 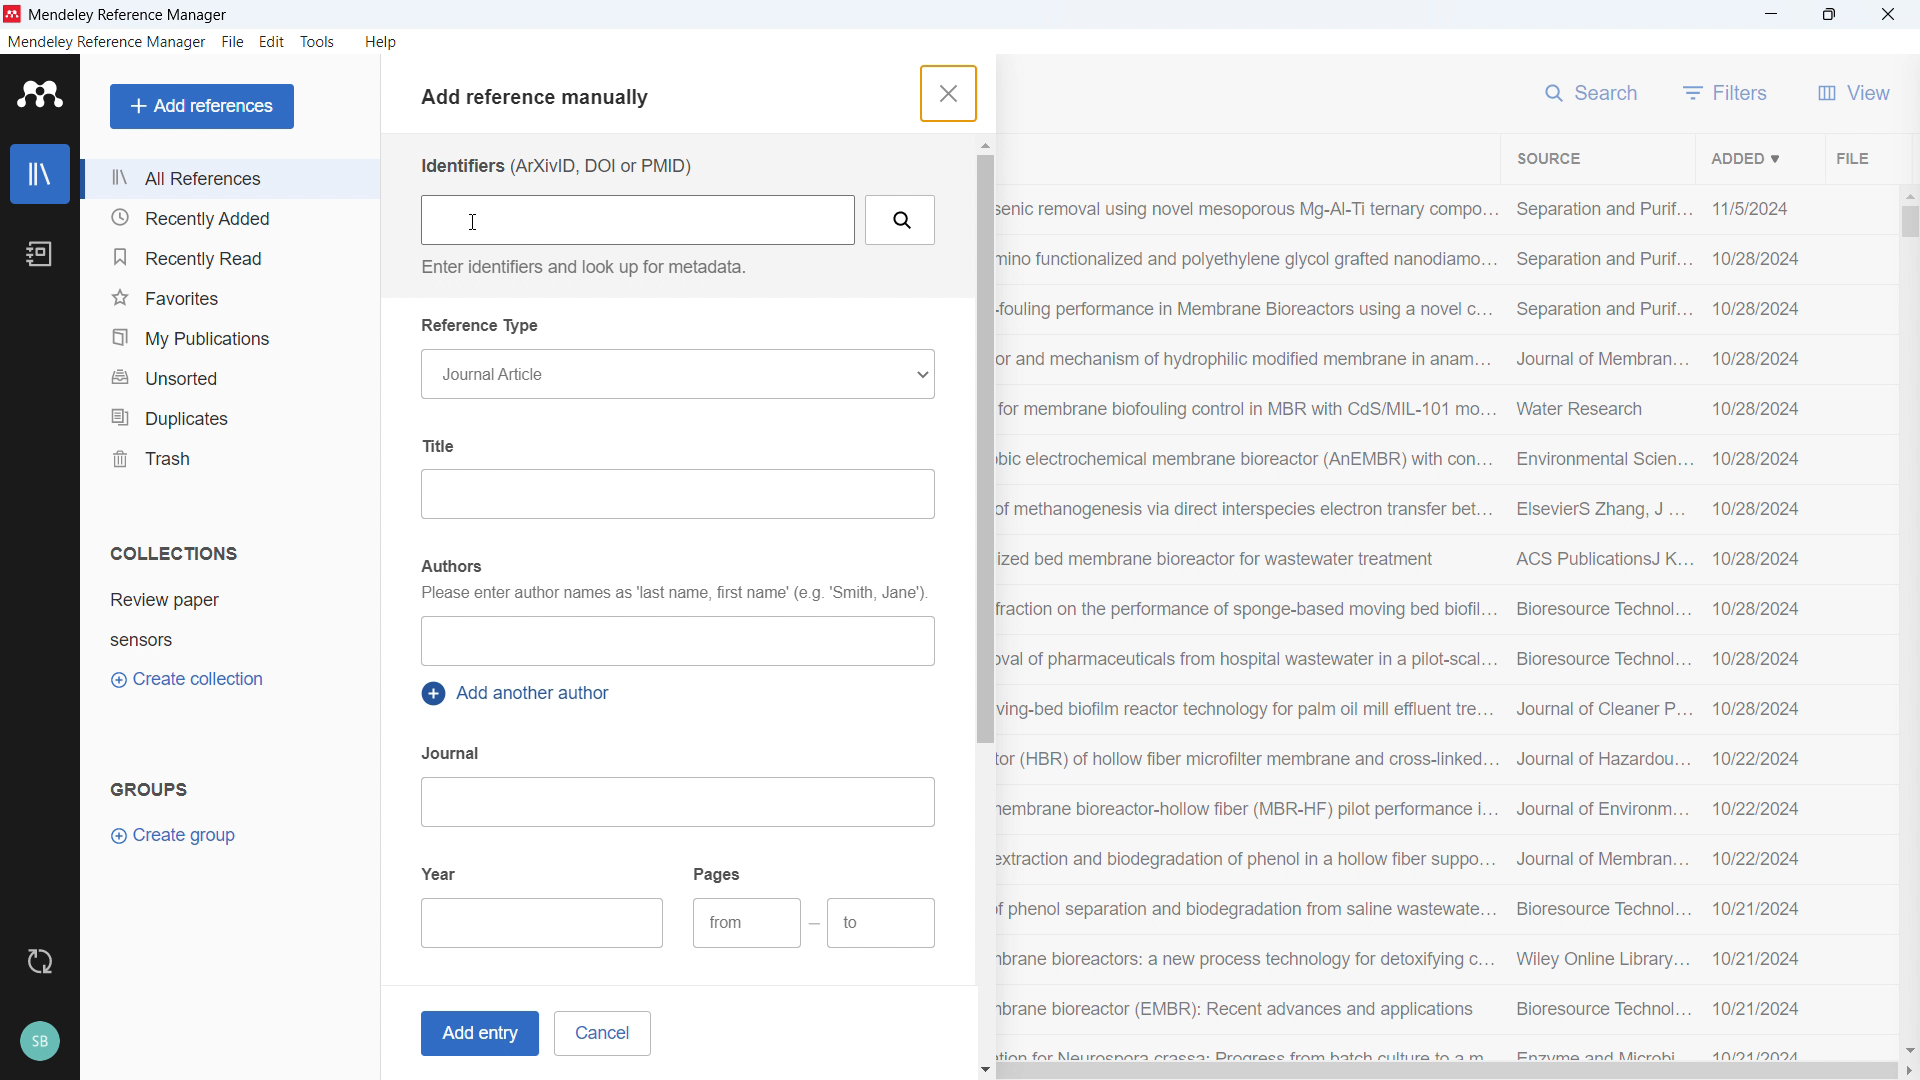 I want to click on Please enter author names as 'last name first name', so click(x=672, y=595).